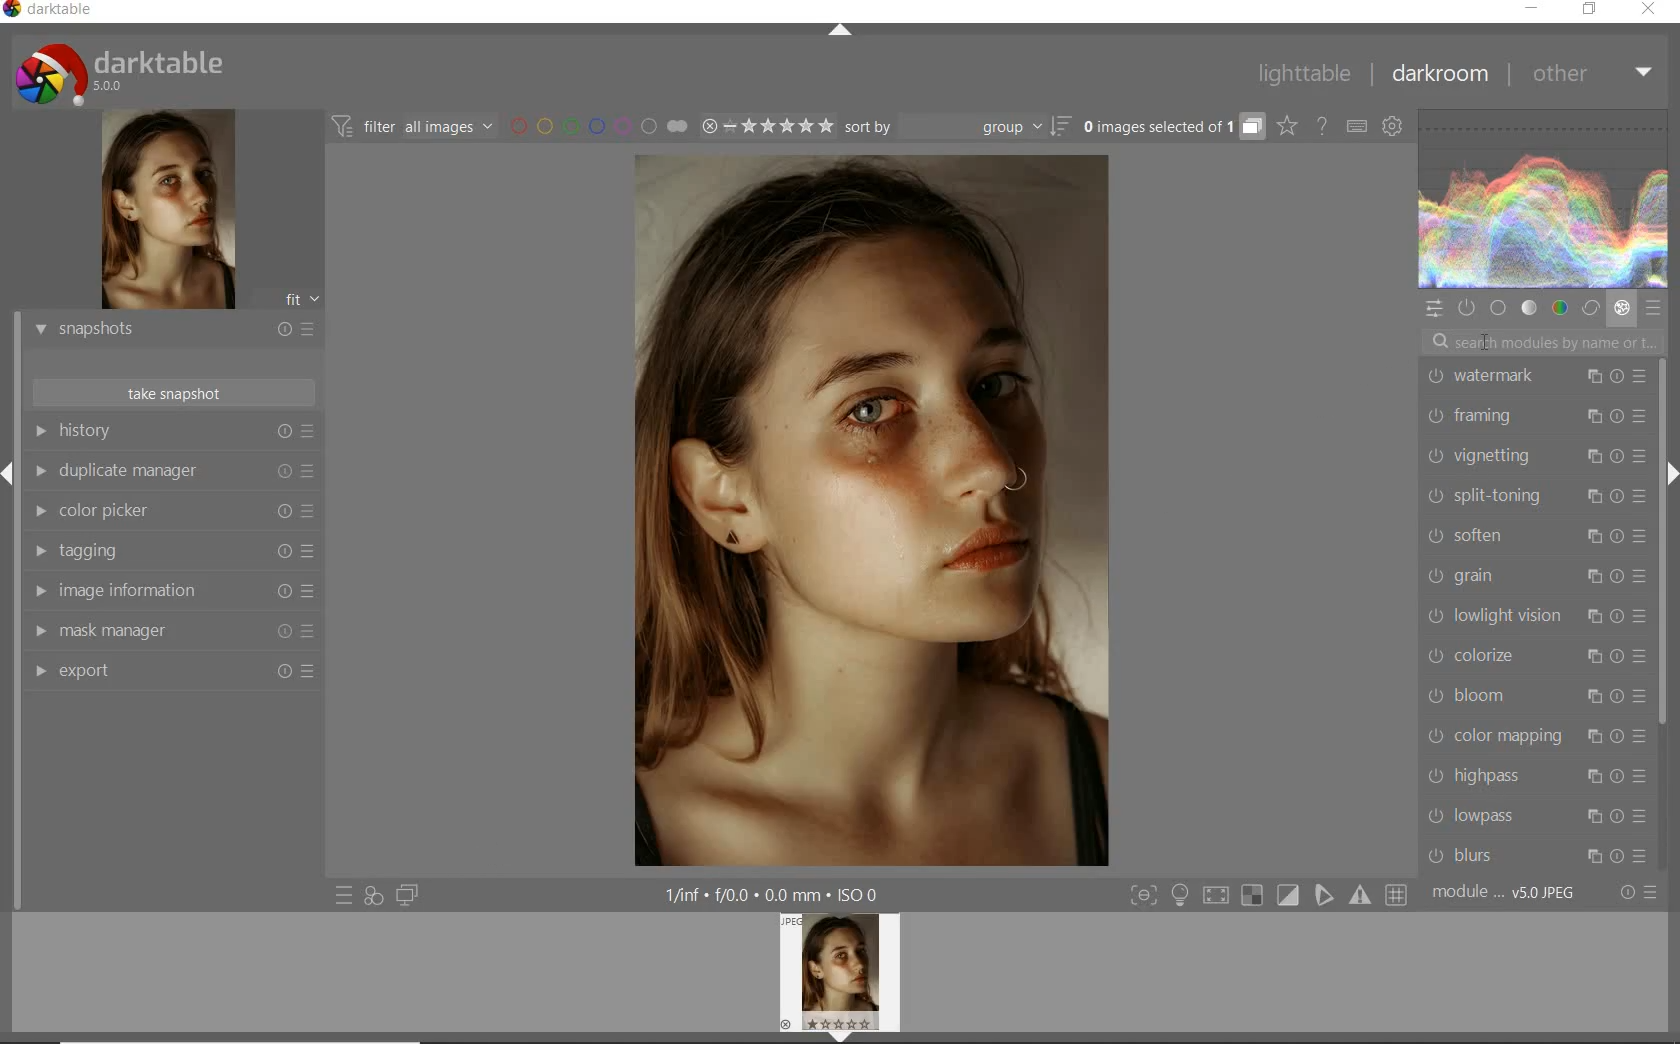  I want to click on other display information, so click(776, 895).